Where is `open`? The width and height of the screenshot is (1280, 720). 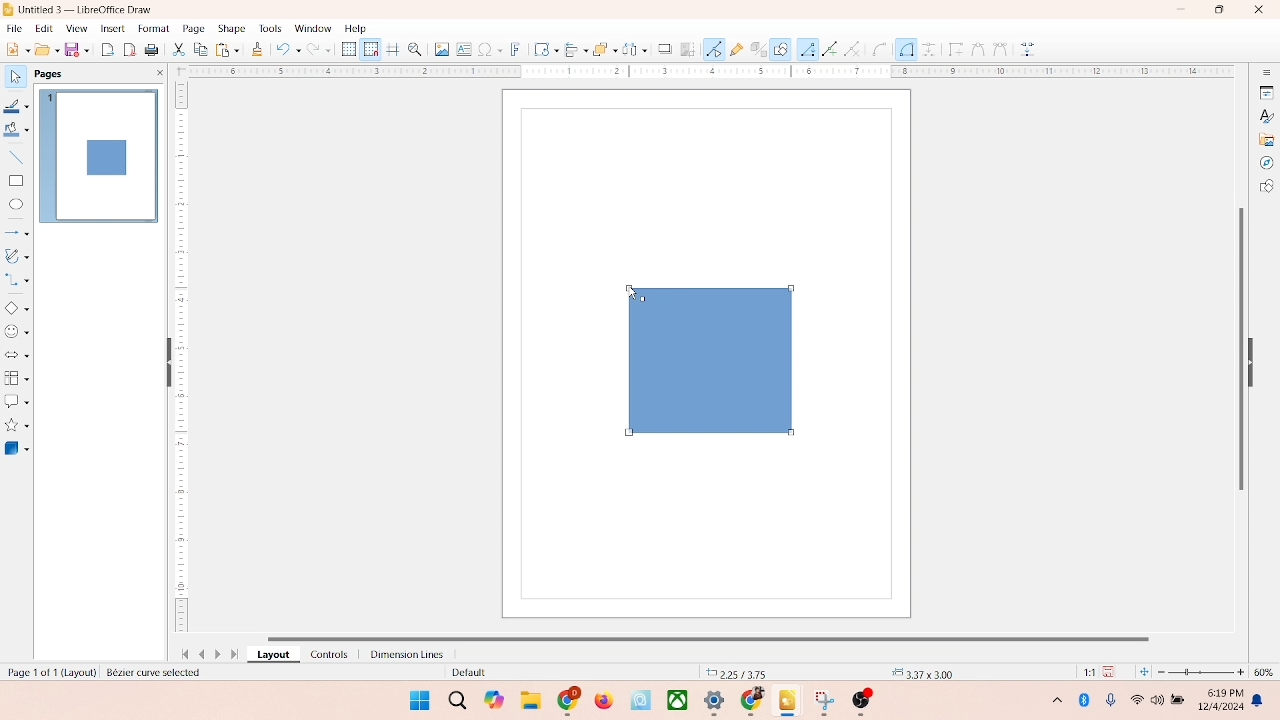 open is located at coordinates (45, 49).